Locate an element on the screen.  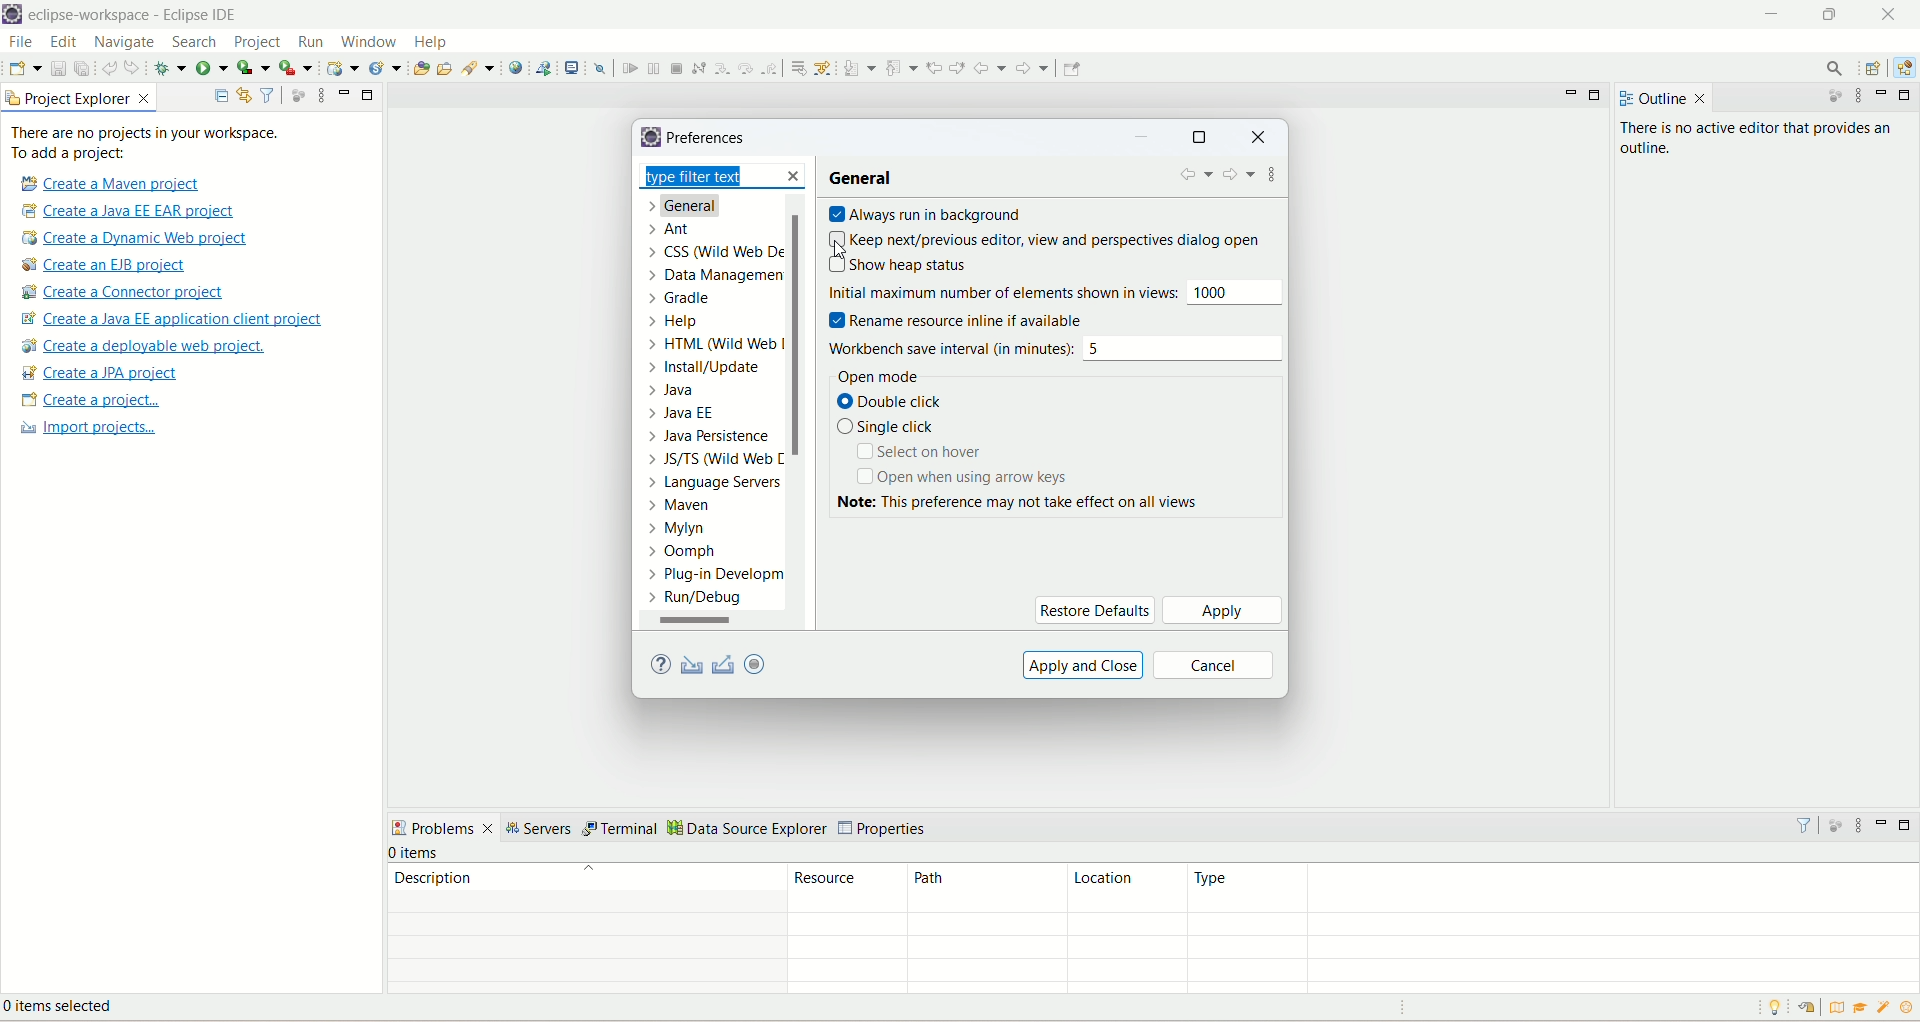
launch web service is located at coordinates (543, 67).